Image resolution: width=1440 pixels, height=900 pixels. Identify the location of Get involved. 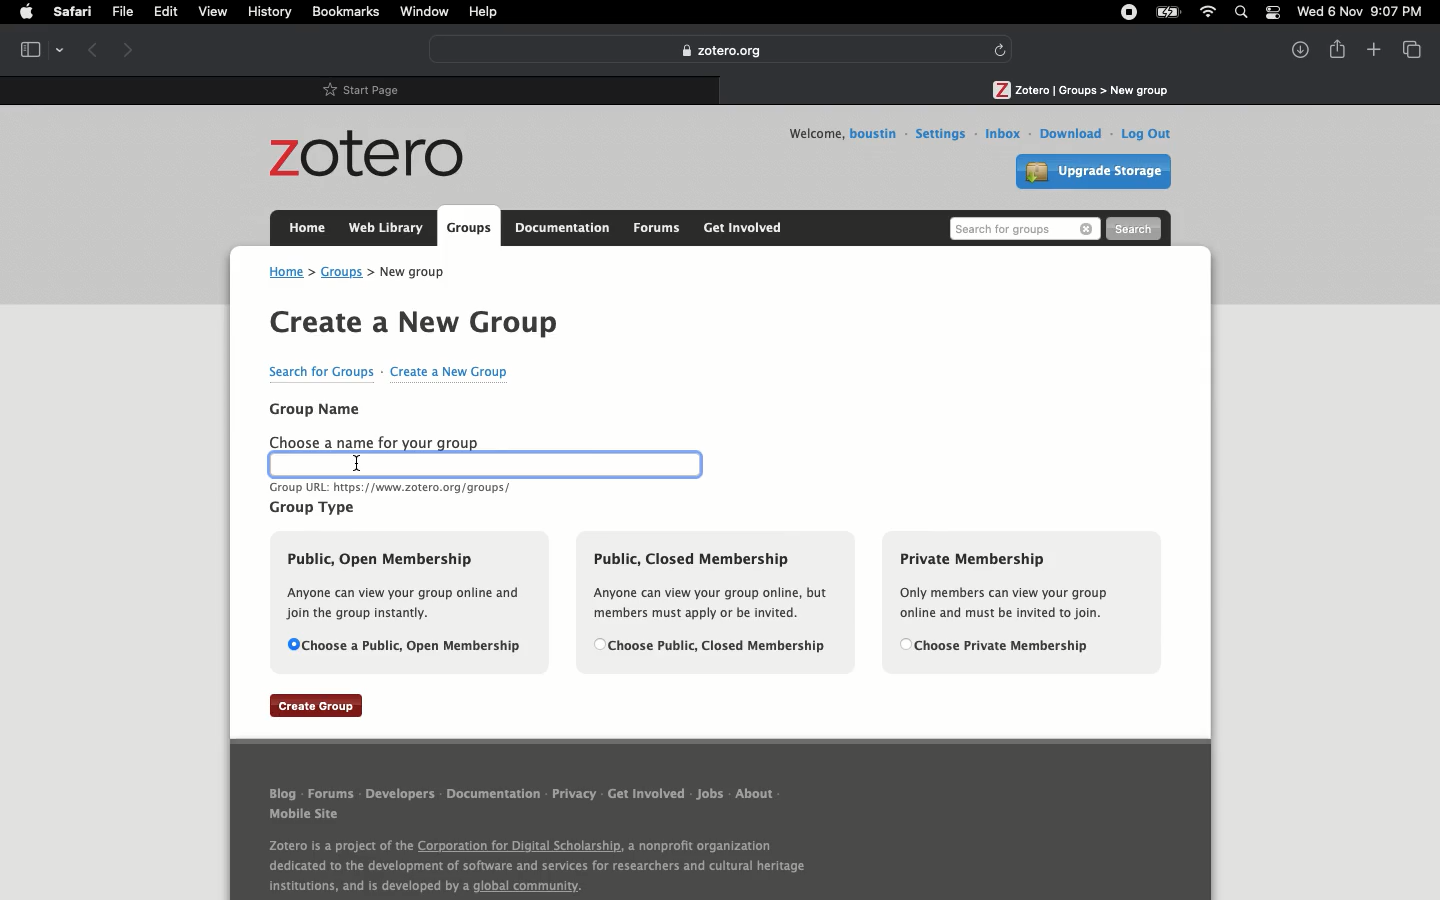
(645, 795).